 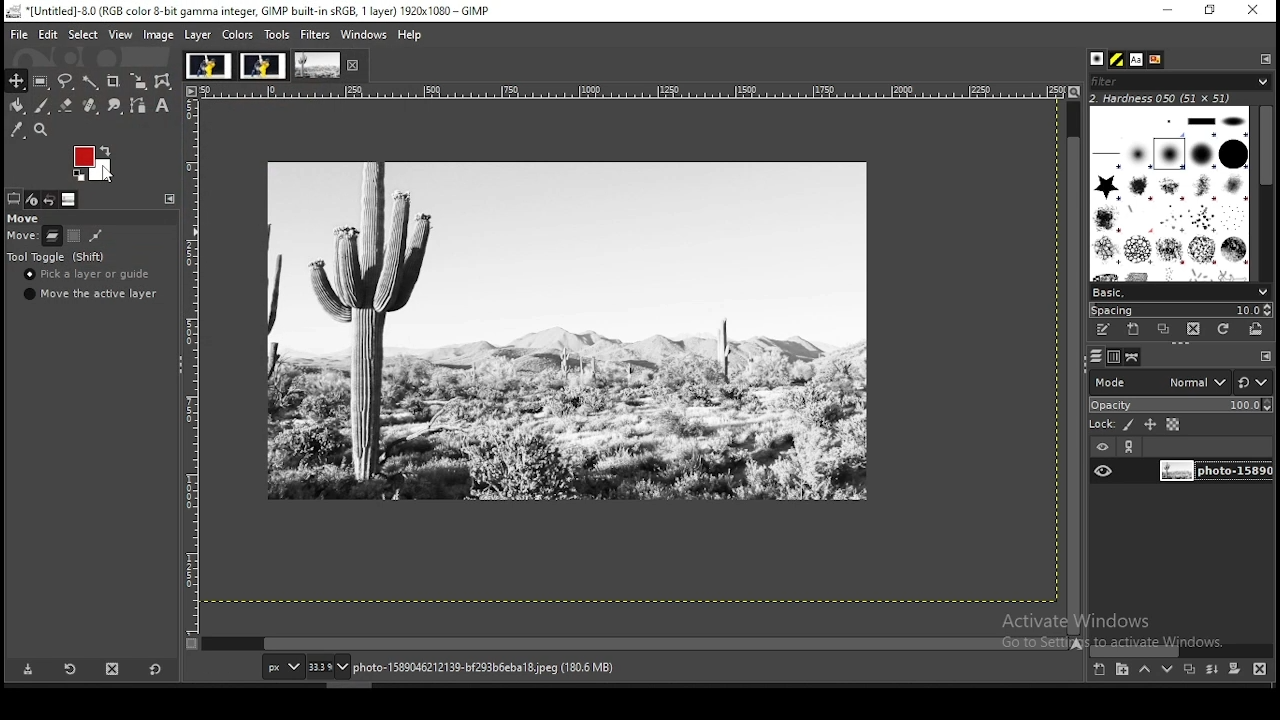 What do you see at coordinates (138, 105) in the screenshot?
I see `paths tool` at bounding box center [138, 105].